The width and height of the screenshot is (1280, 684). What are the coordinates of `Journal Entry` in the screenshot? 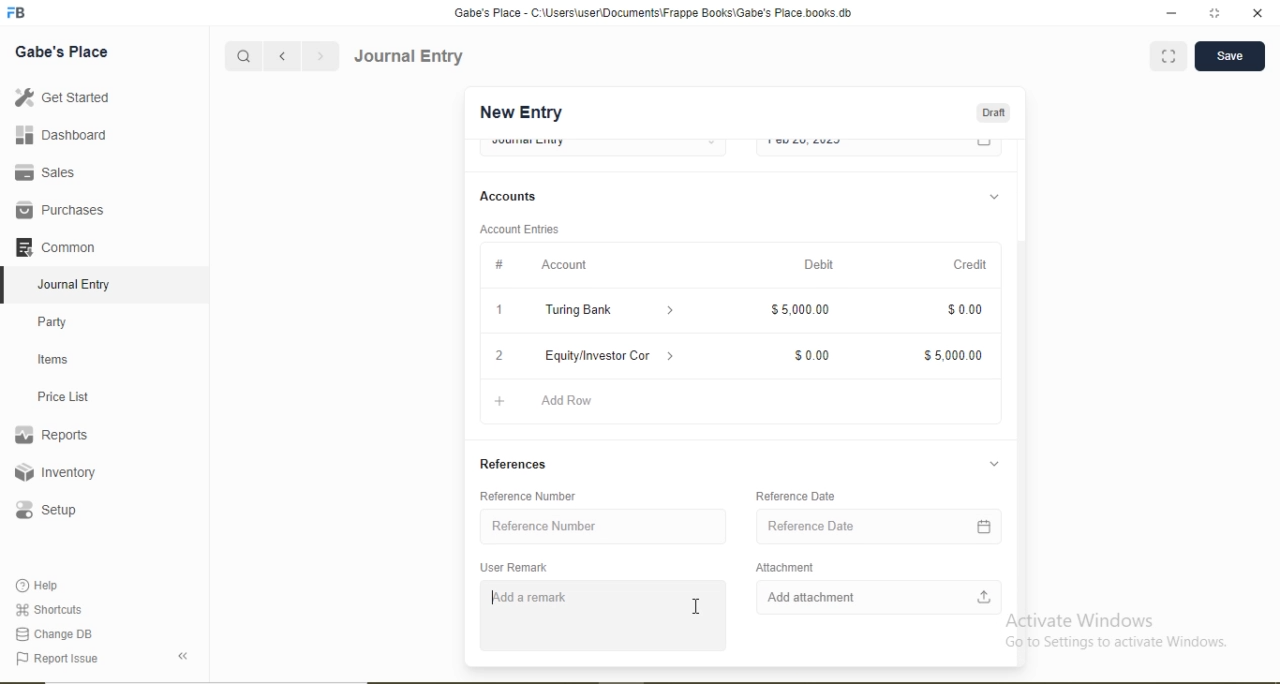 It's located at (410, 56).